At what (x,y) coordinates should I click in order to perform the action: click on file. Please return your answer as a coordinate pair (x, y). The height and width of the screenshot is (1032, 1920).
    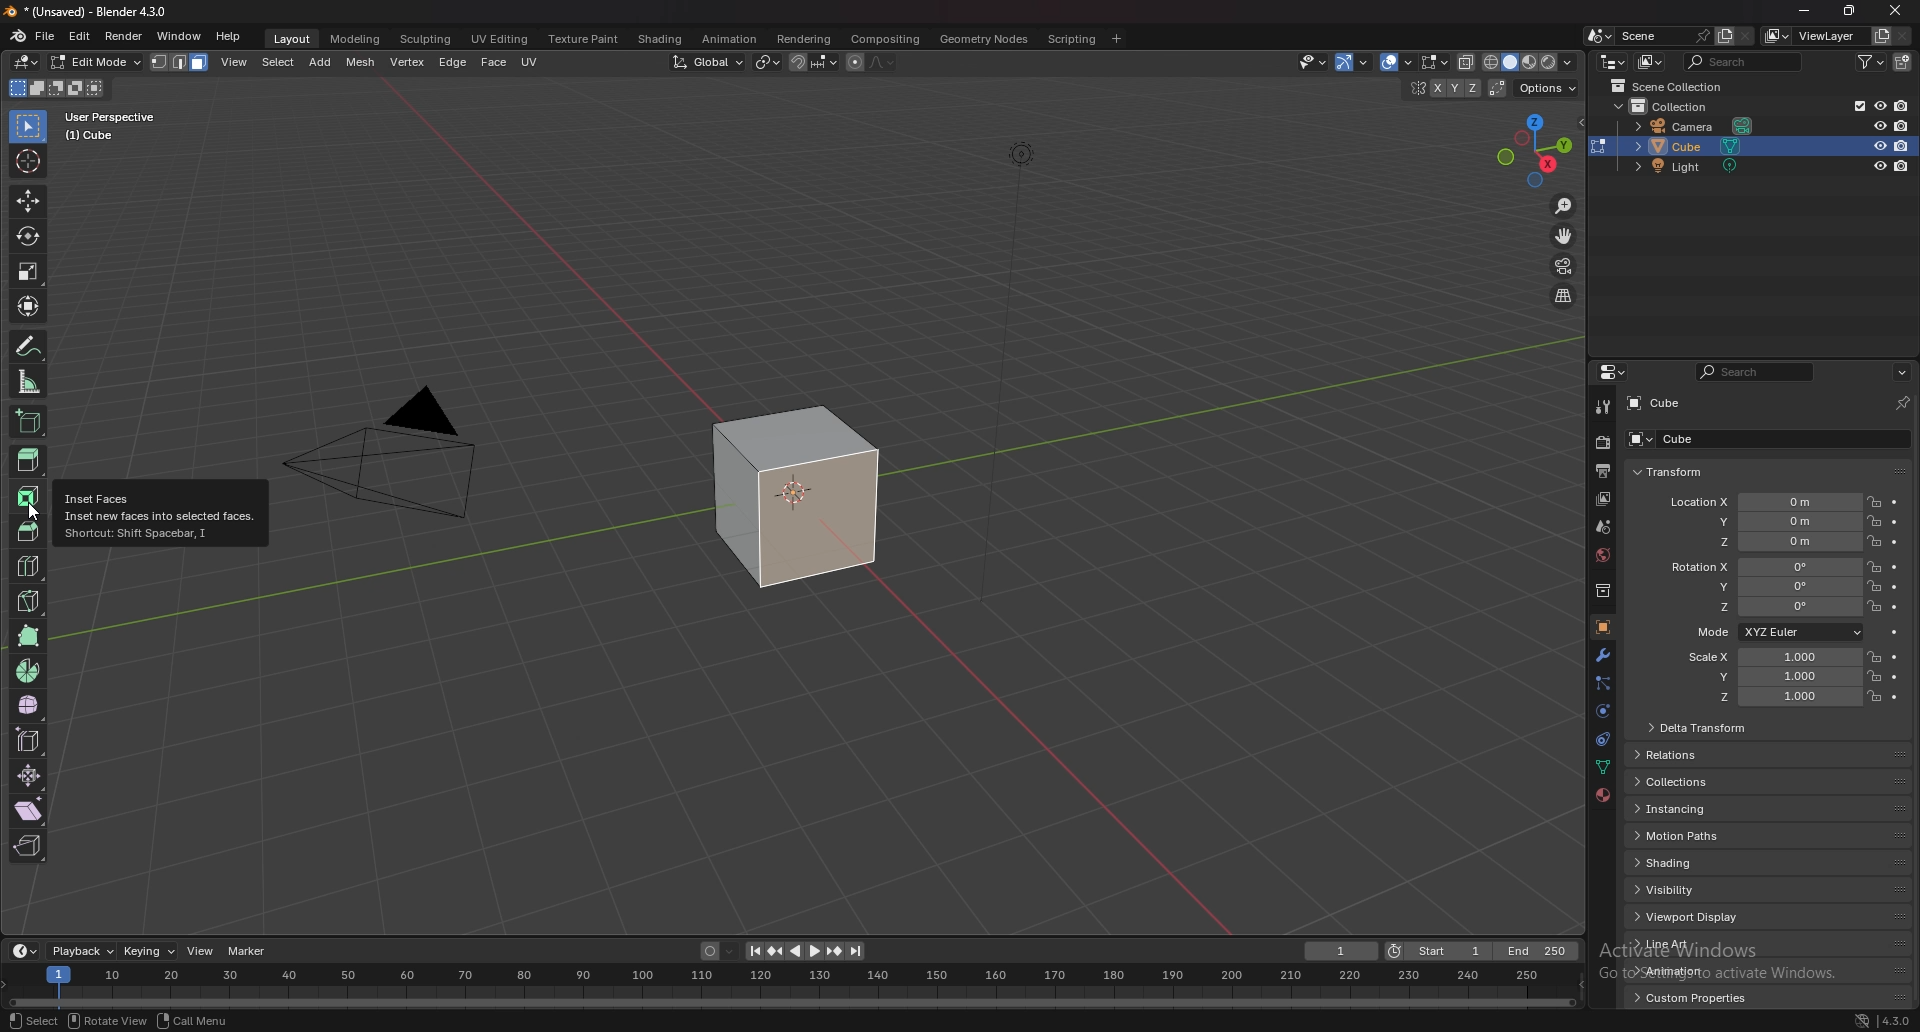
    Looking at the image, I should click on (45, 36).